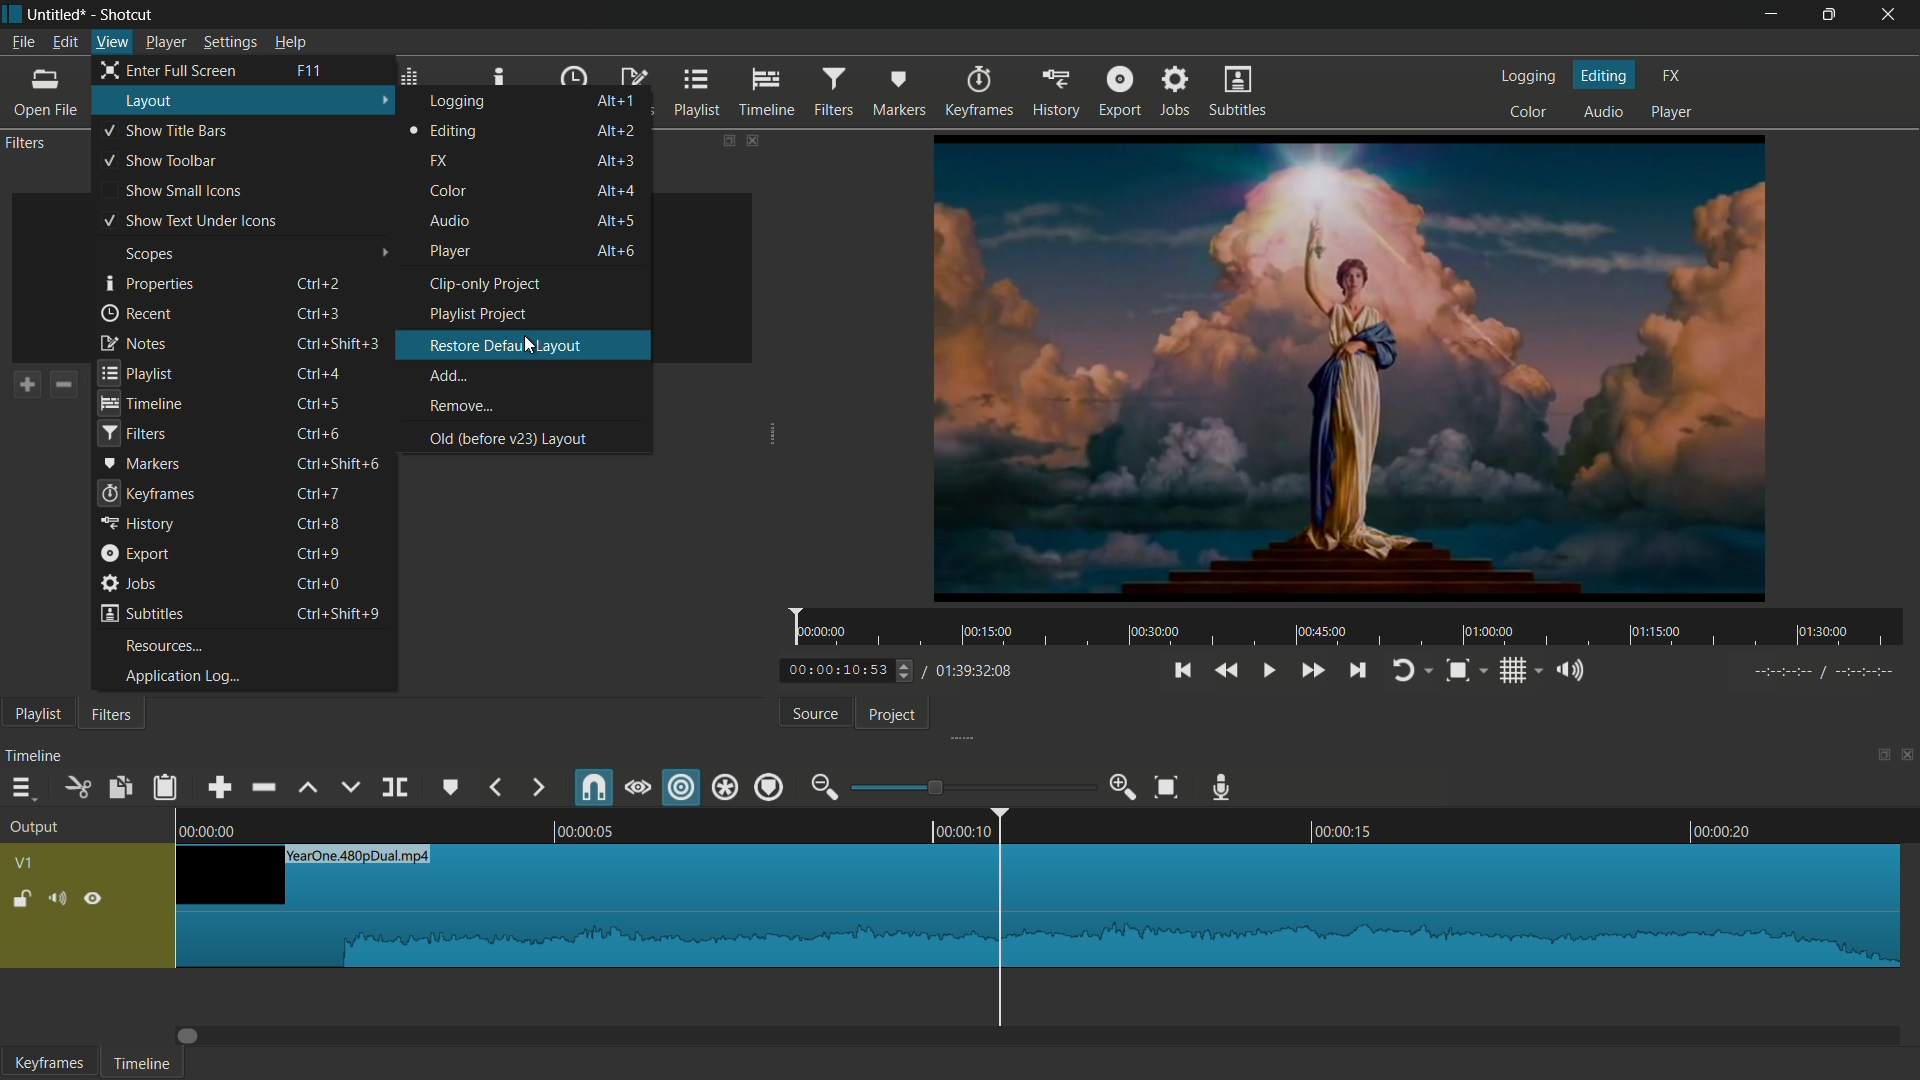 The image size is (1920, 1080). What do you see at coordinates (617, 100) in the screenshot?
I see `keyboard shortcut` at bounding box center [617, 100].